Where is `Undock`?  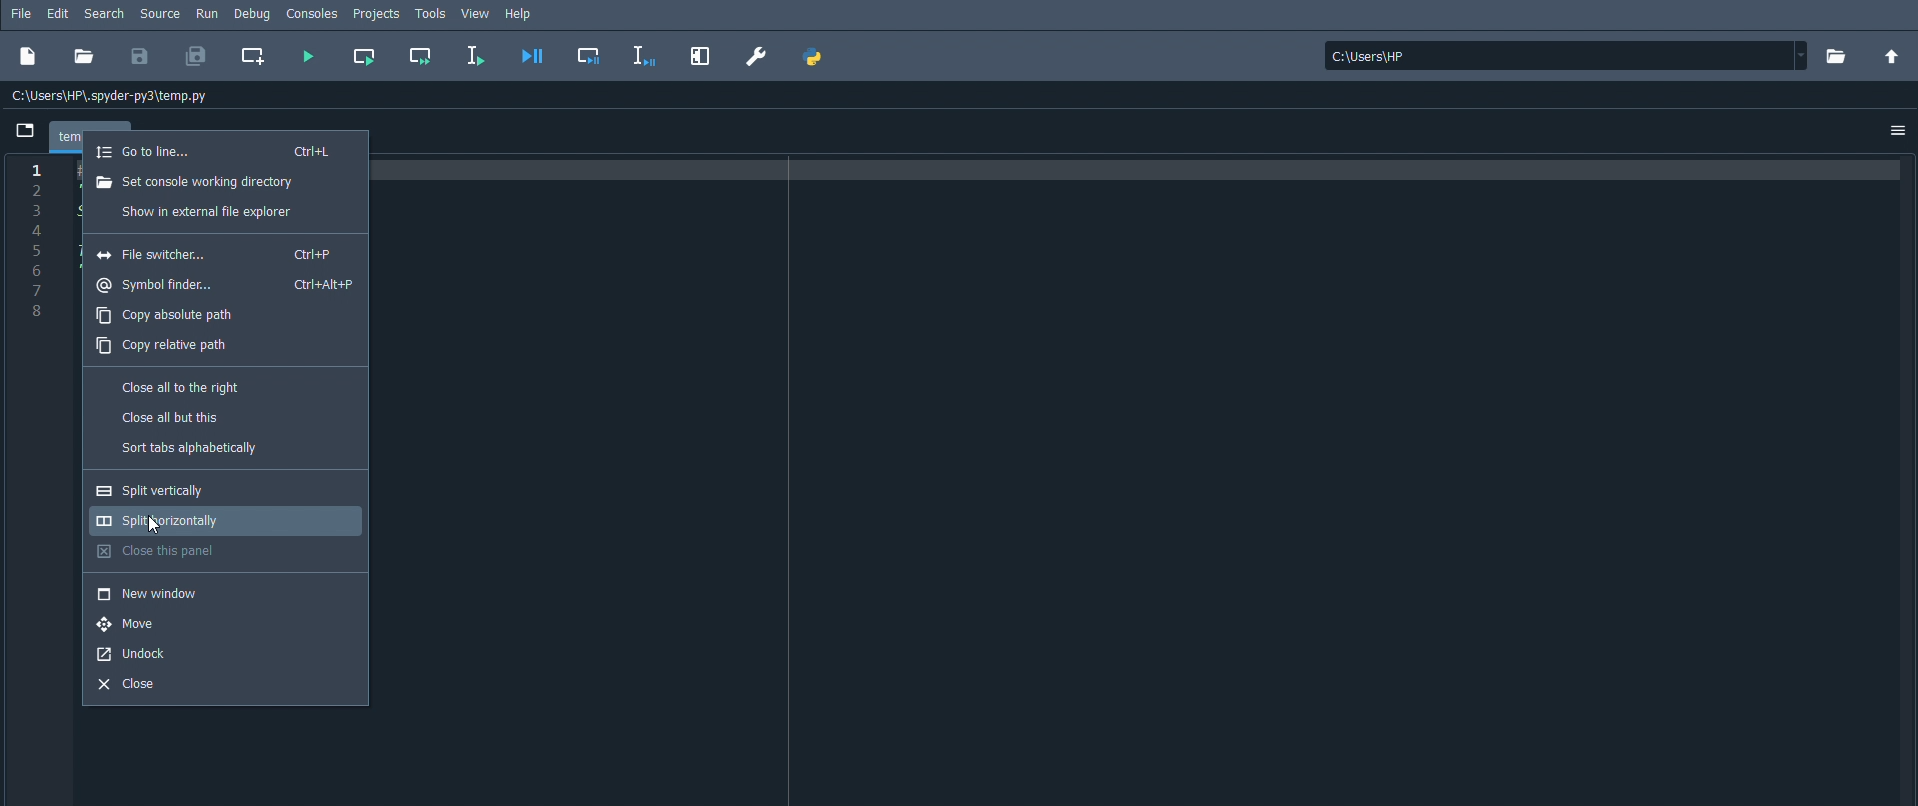
Undock is located at coordinates (131, 655).